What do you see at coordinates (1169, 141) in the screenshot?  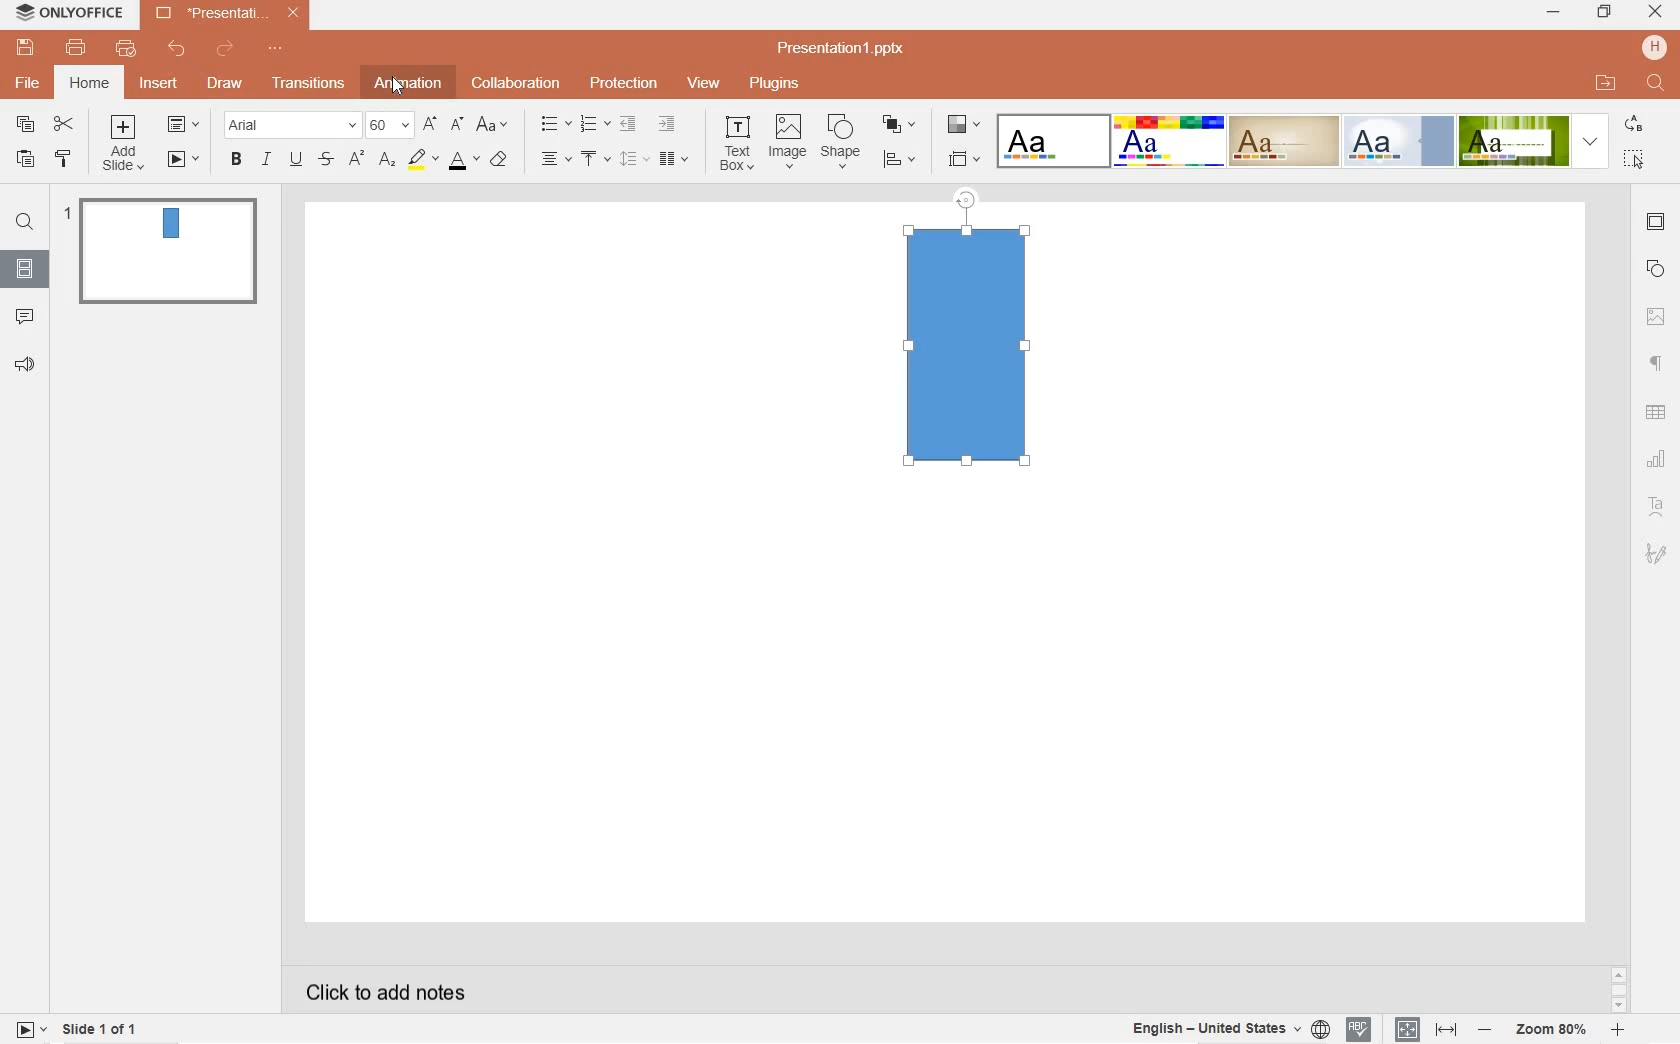 I see `Basic` at bounding box center [1169, 141].